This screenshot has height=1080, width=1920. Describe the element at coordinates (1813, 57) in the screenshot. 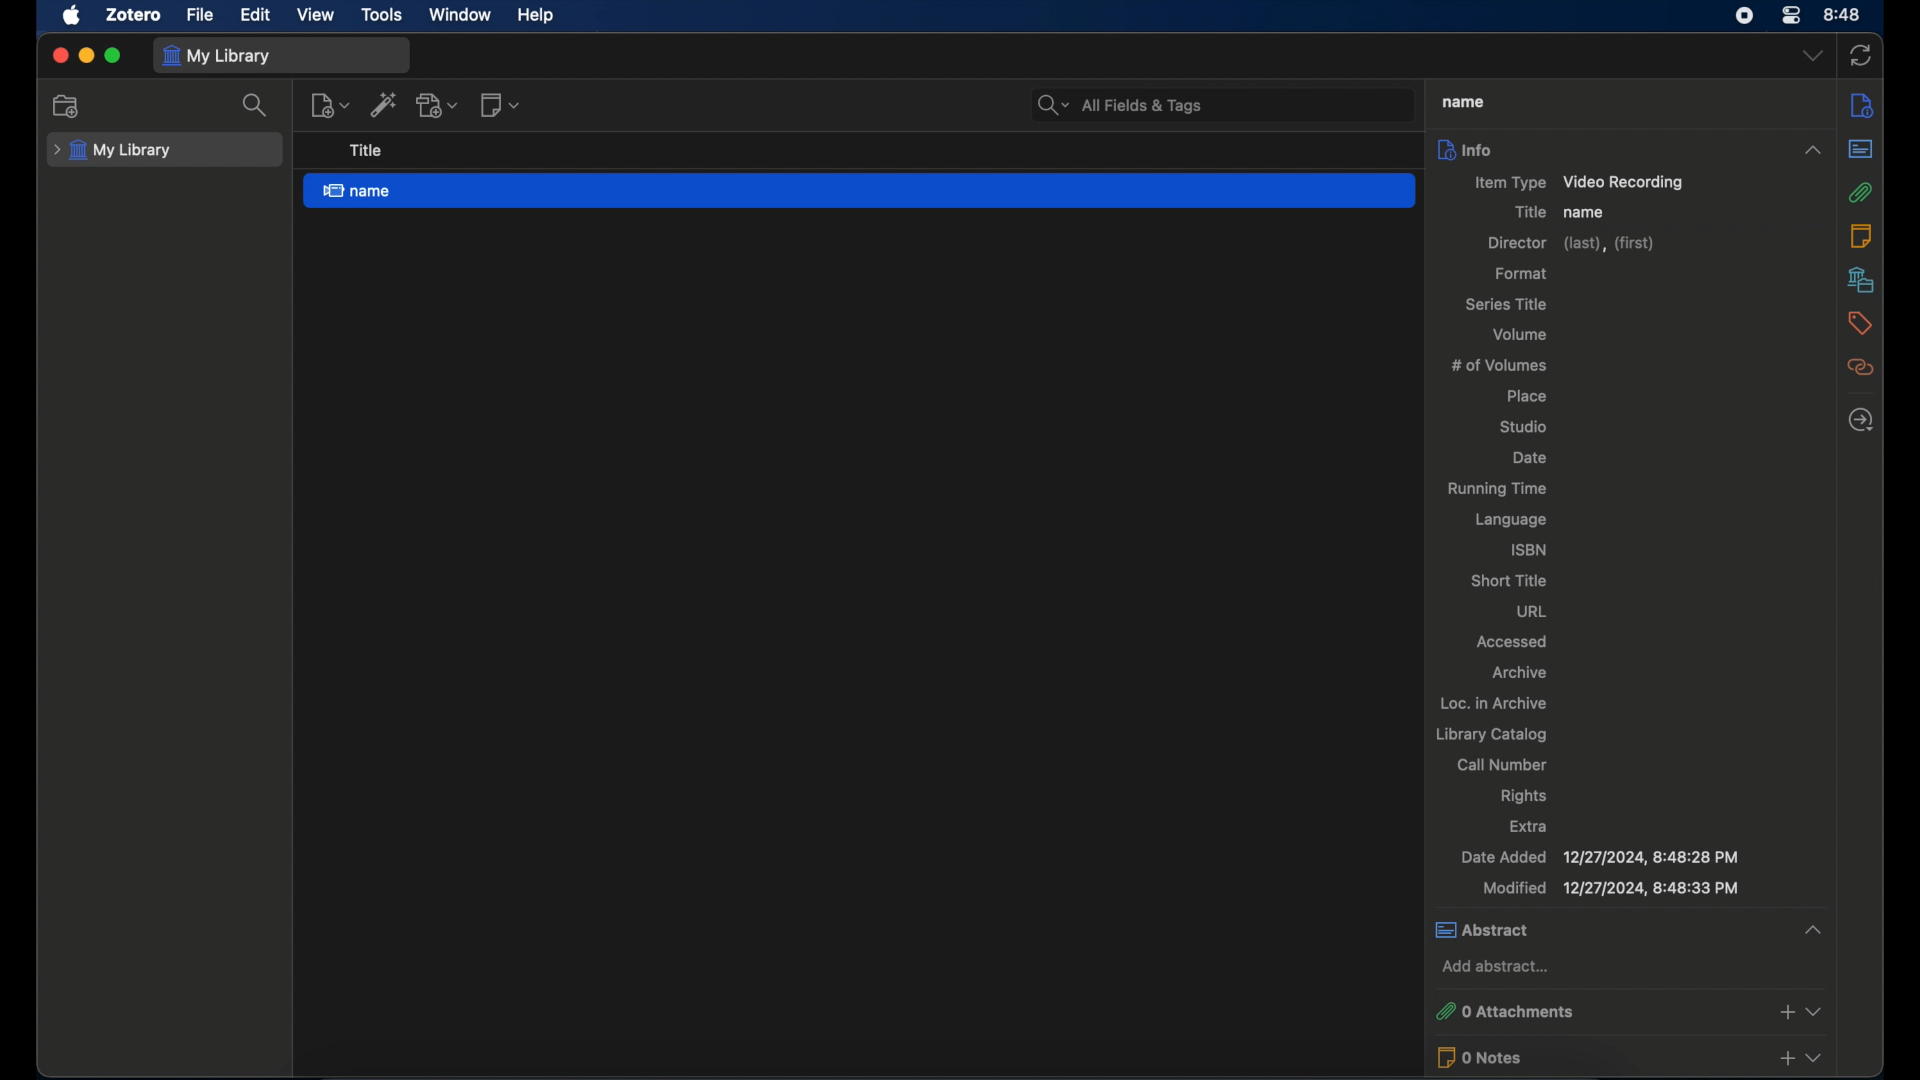

I see `dropdown` at that location.